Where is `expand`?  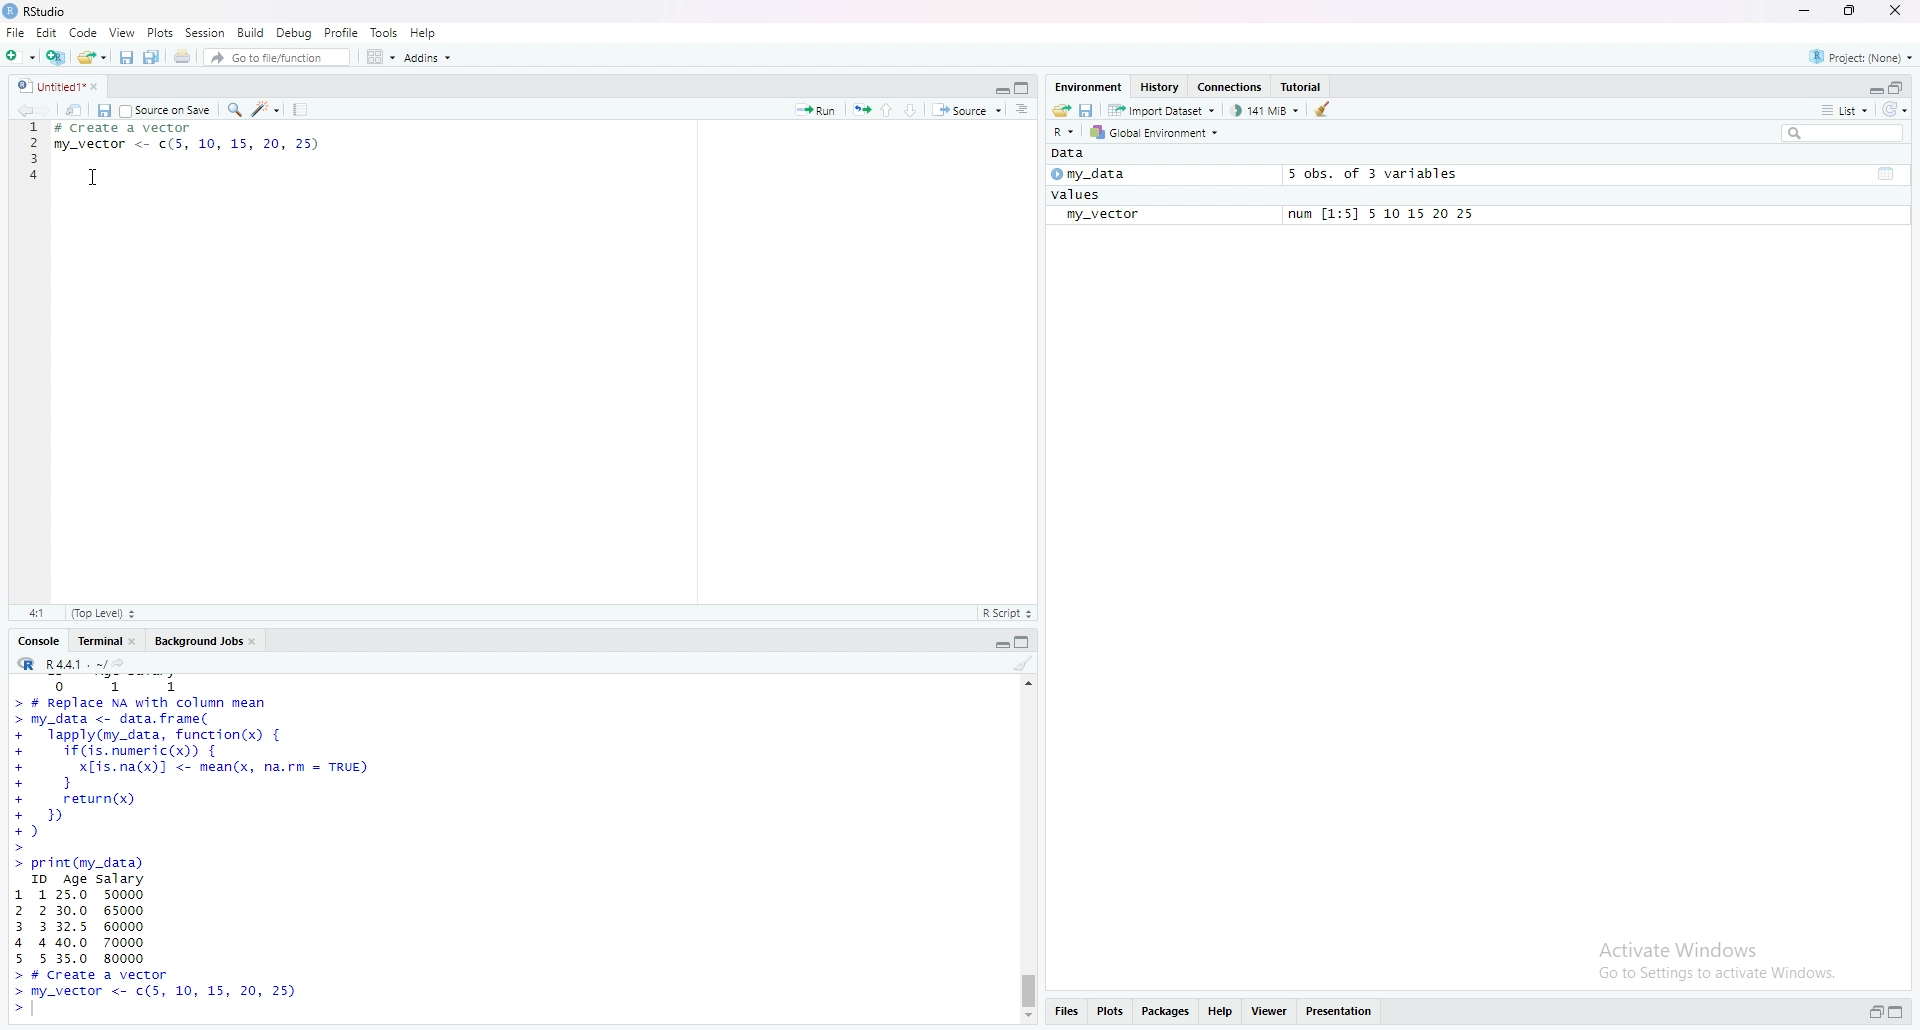
expand is located at coordinates (1873, 88).